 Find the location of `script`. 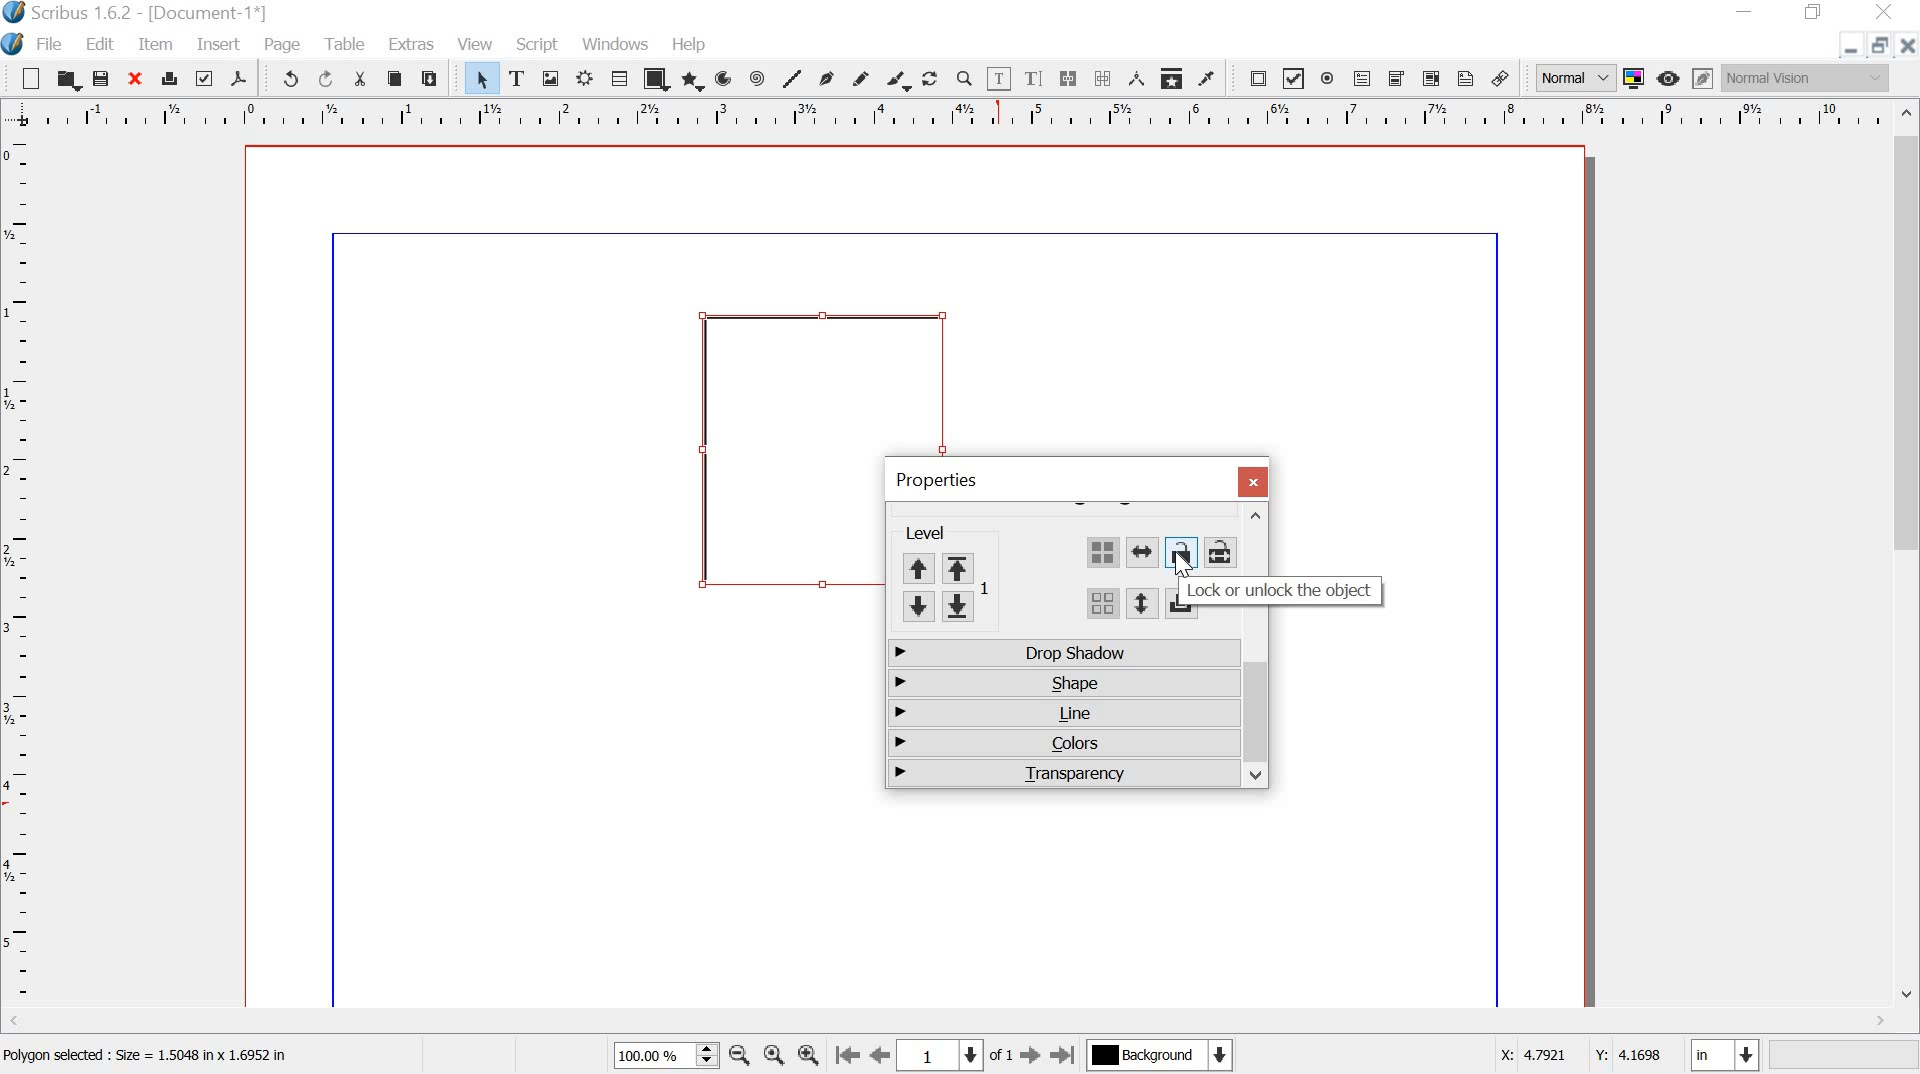

script is located at coordinates (536, 44).